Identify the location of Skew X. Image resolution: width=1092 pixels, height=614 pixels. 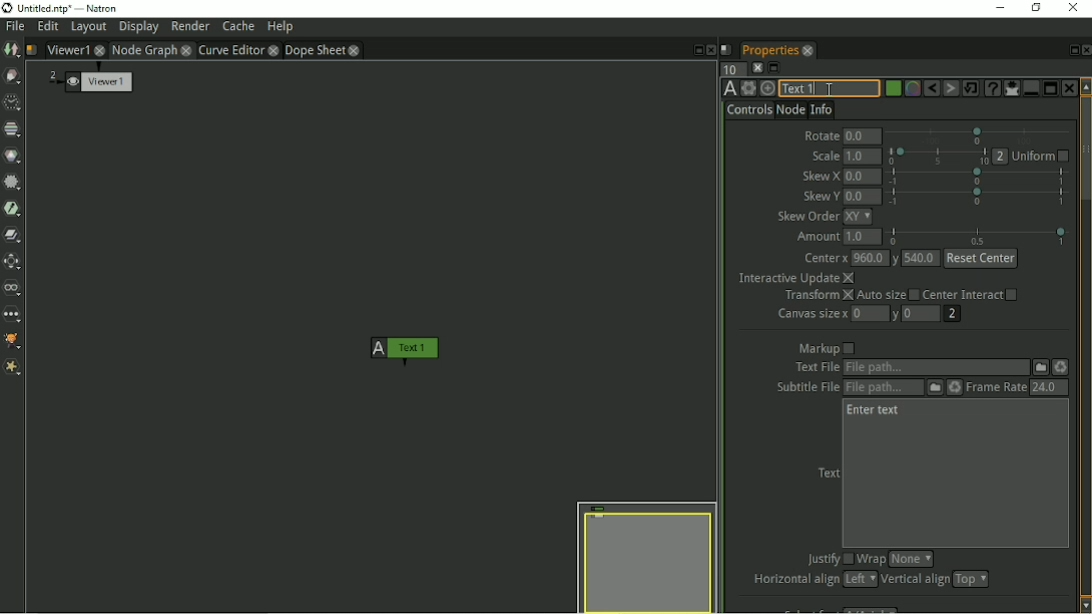
(821, 176).